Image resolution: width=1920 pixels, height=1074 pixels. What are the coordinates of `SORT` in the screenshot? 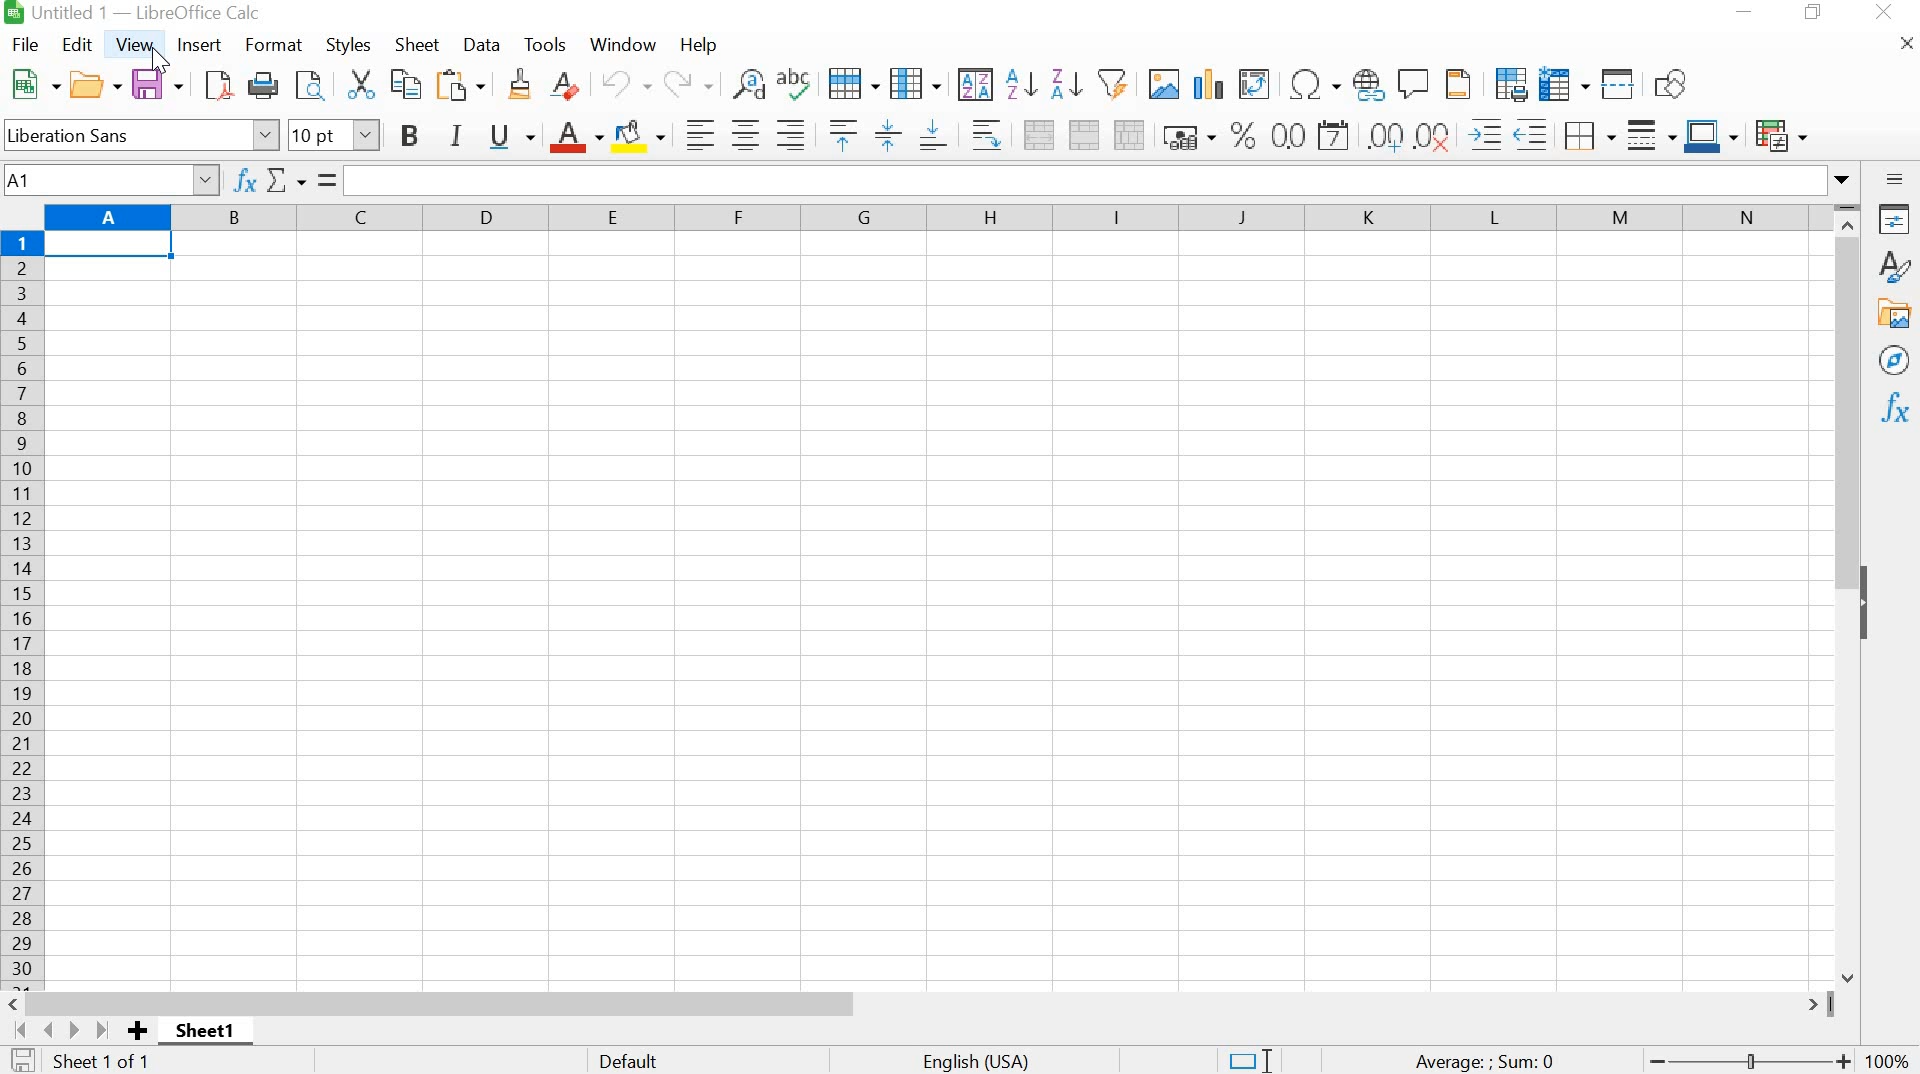 It's located at (974, 84).